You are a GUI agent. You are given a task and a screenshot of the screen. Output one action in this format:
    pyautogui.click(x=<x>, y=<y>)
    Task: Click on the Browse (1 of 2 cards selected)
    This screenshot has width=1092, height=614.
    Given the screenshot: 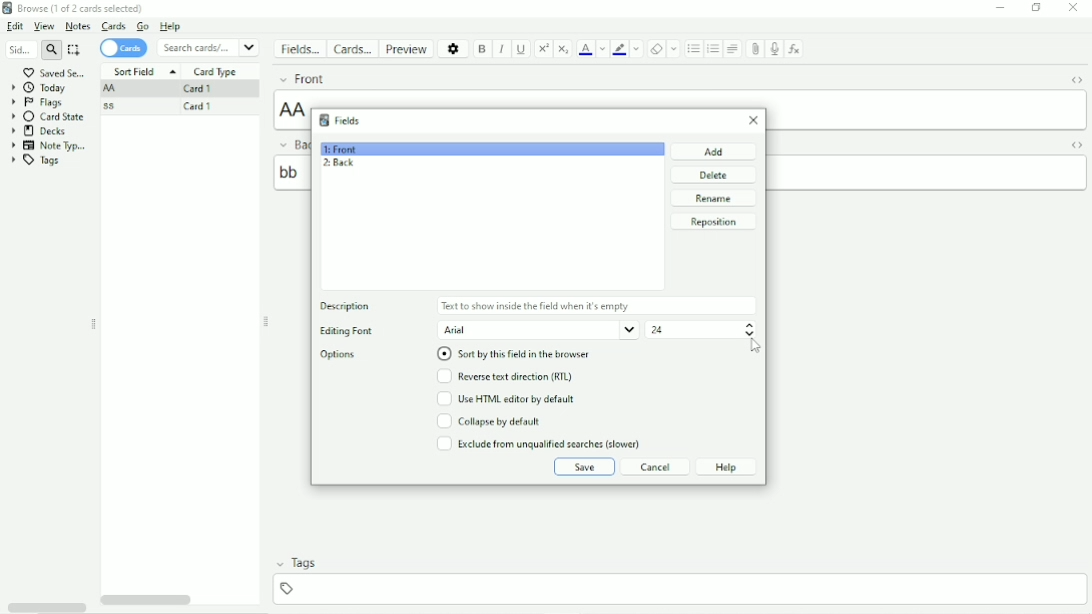 What is the action you would take?
    pyautogui.click(x=85, y=8)
    